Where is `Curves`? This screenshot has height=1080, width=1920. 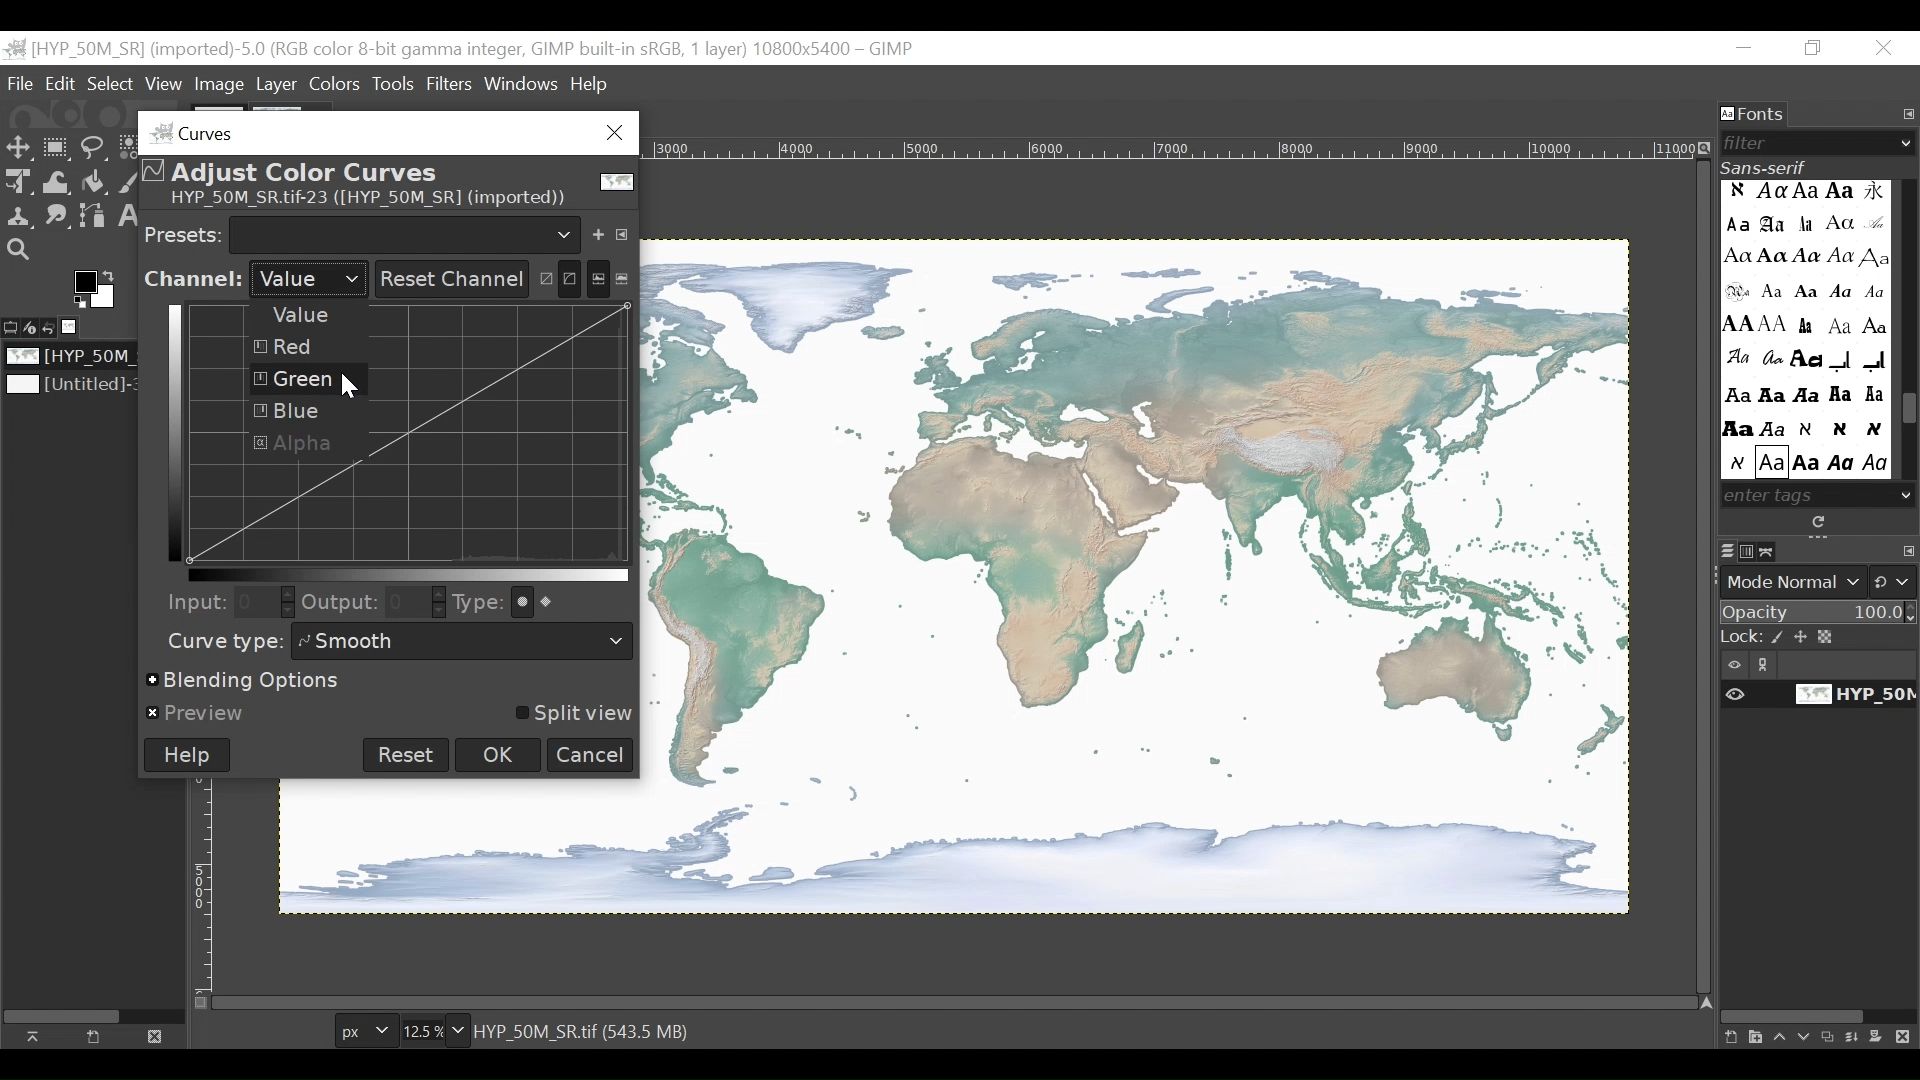 Curves is located at coordinates (382, 132).